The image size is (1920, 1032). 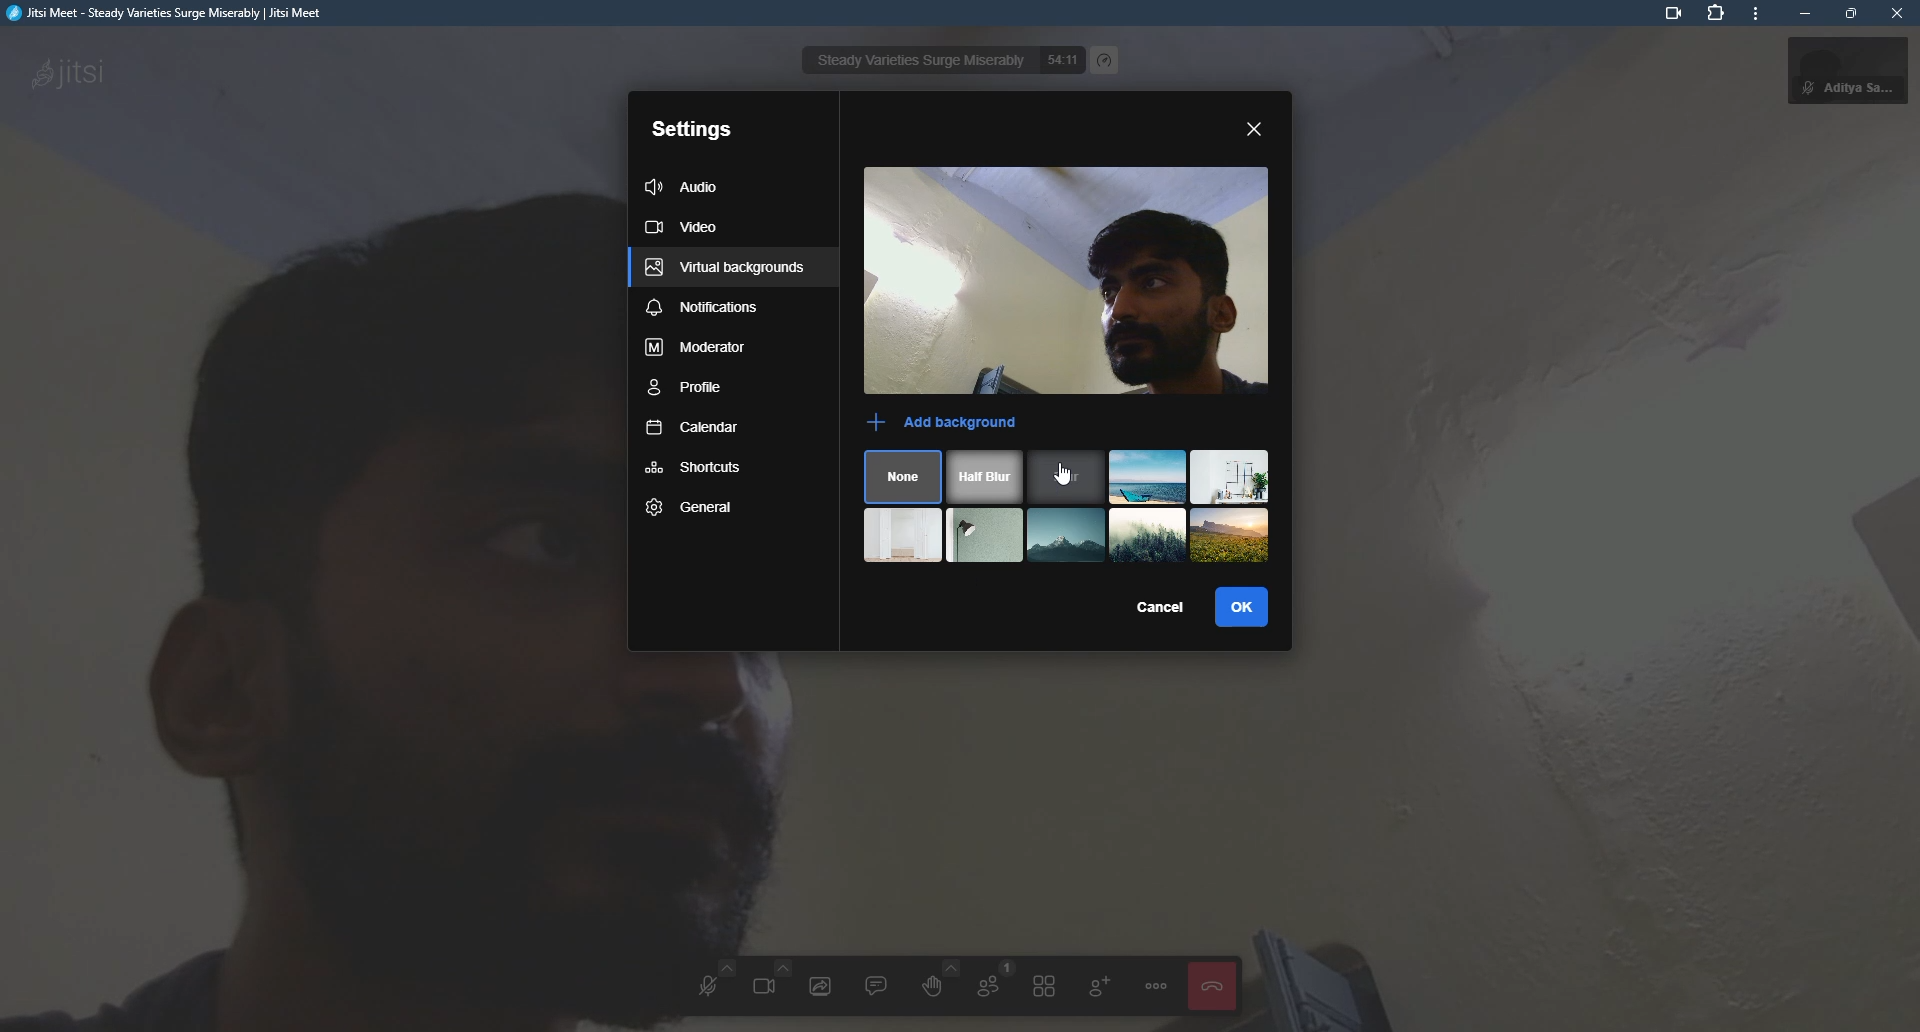 What do you see at coordinates (1803, 89) in the screenshot?
I see `mute` at bounding box center [1803, 89].